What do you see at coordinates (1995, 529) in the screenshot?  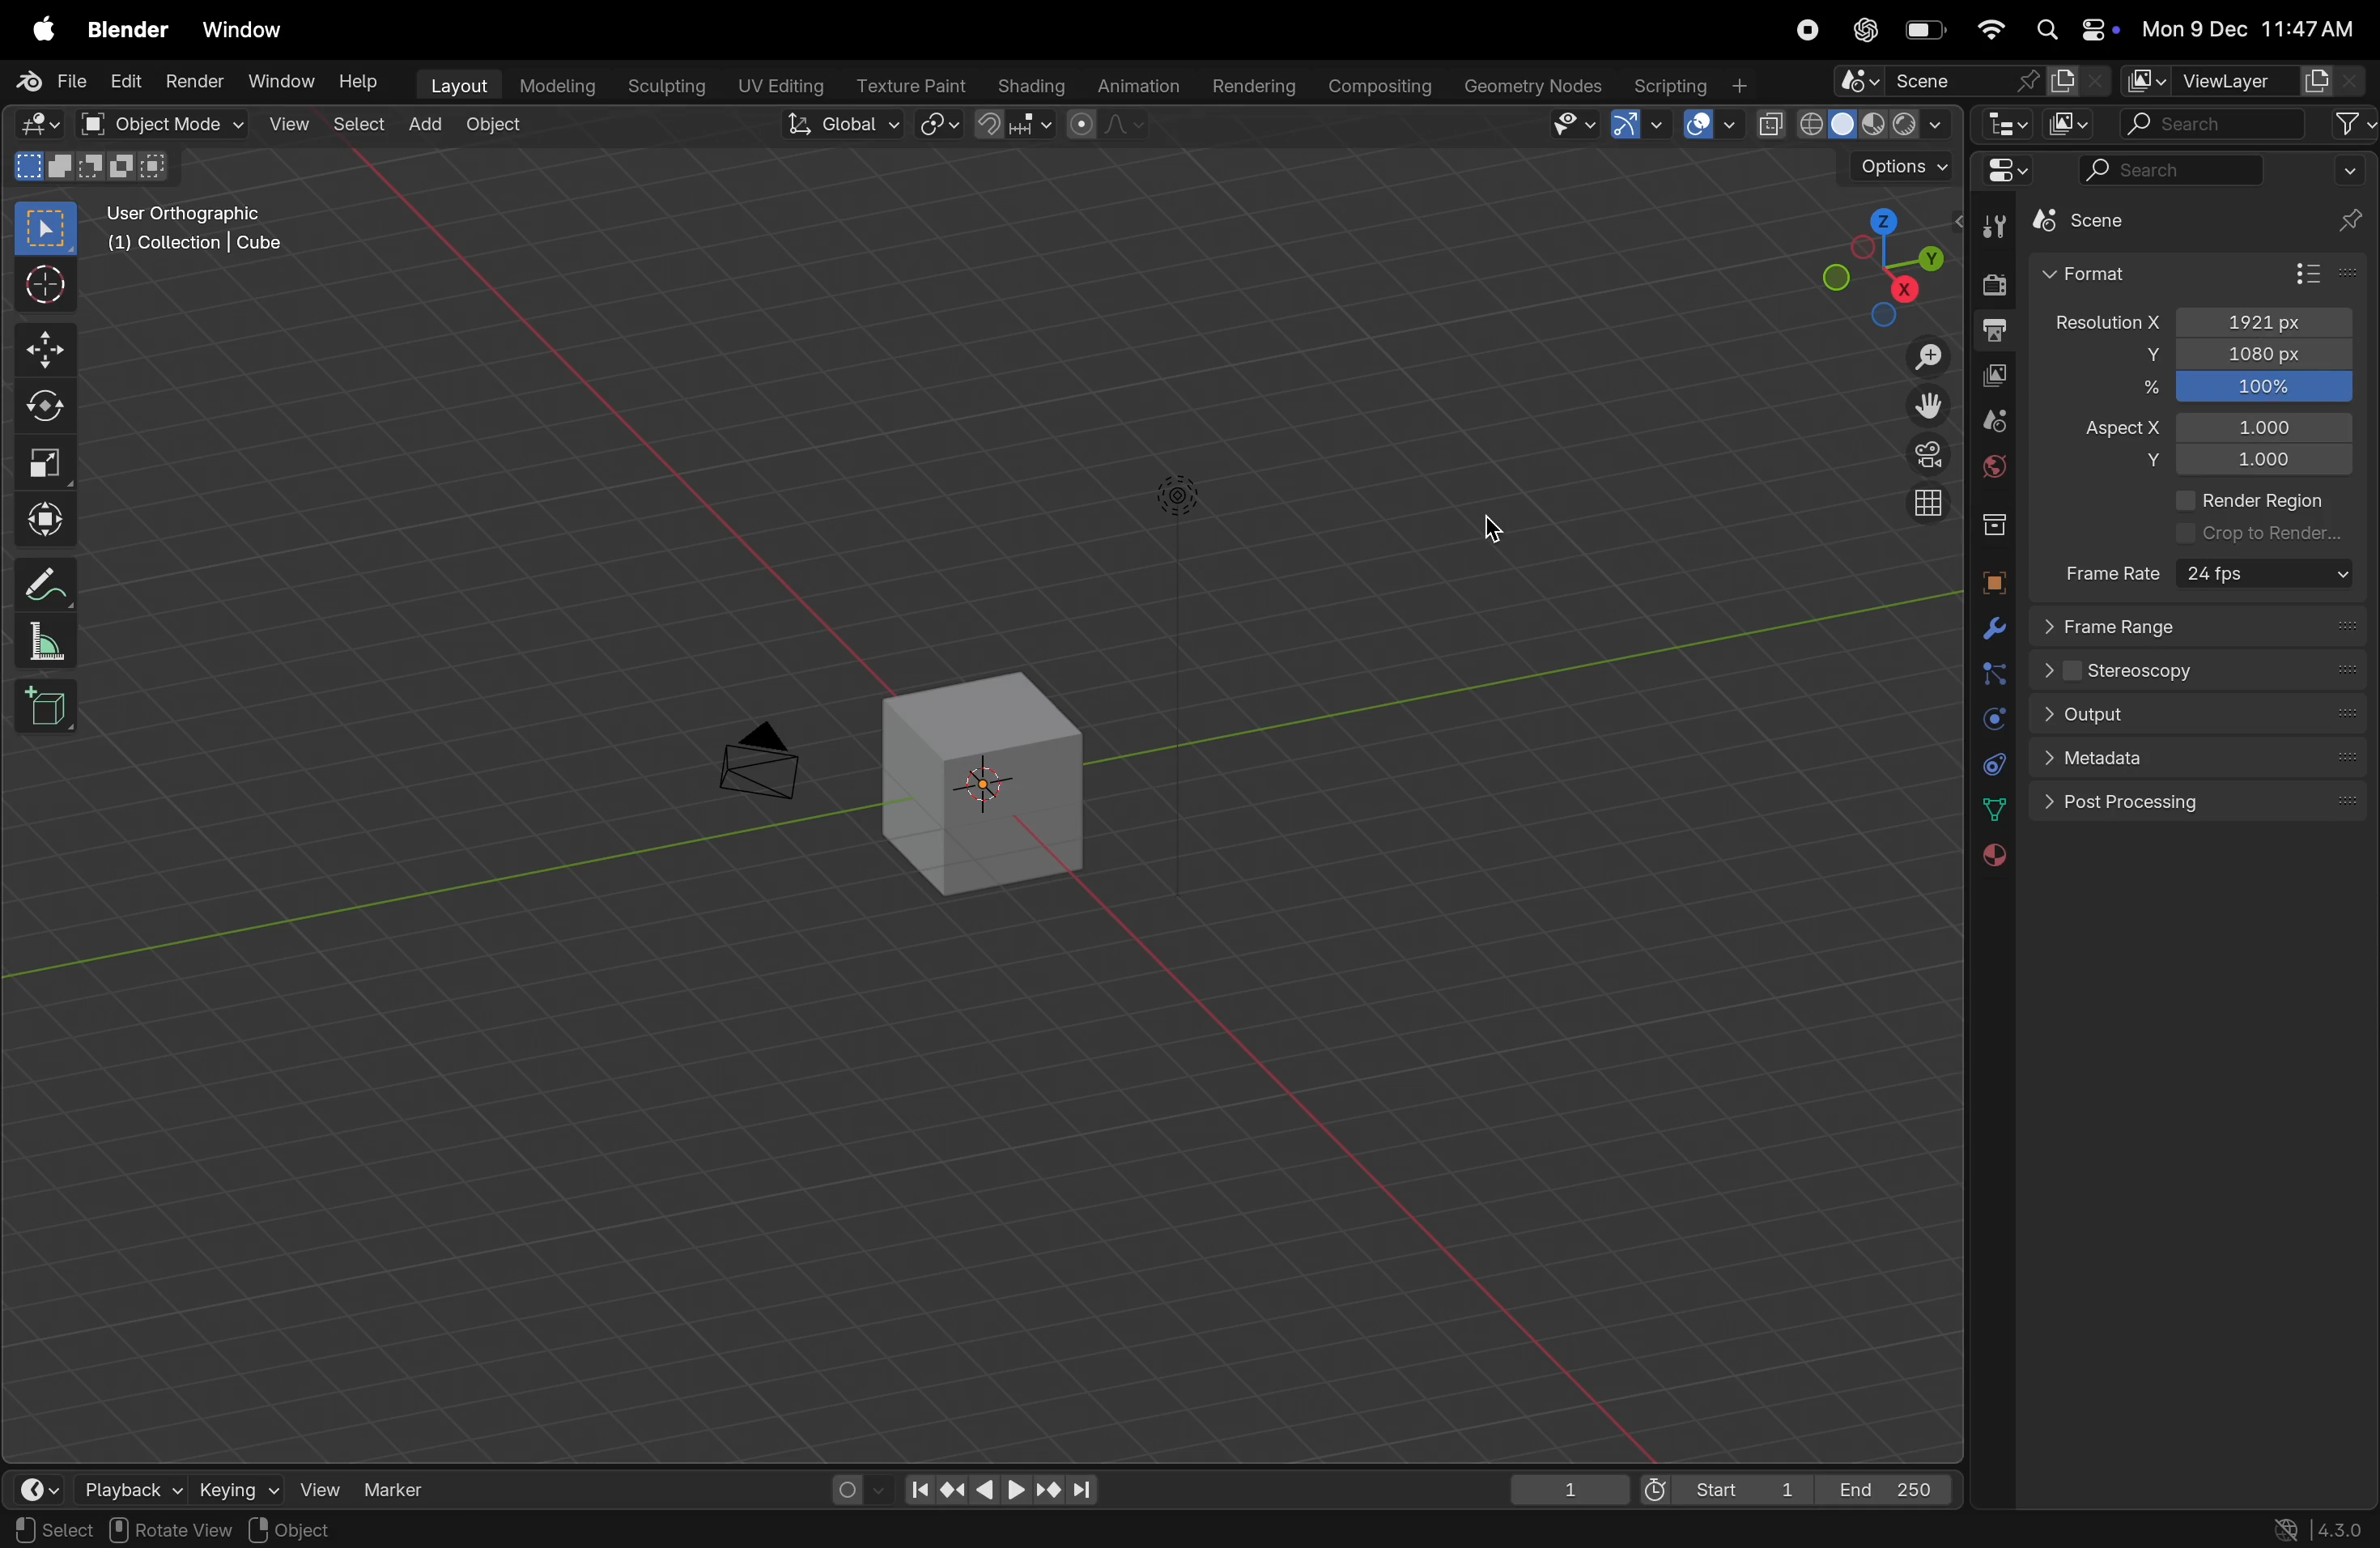 I see `collection` at bounding box center [1995, 529].